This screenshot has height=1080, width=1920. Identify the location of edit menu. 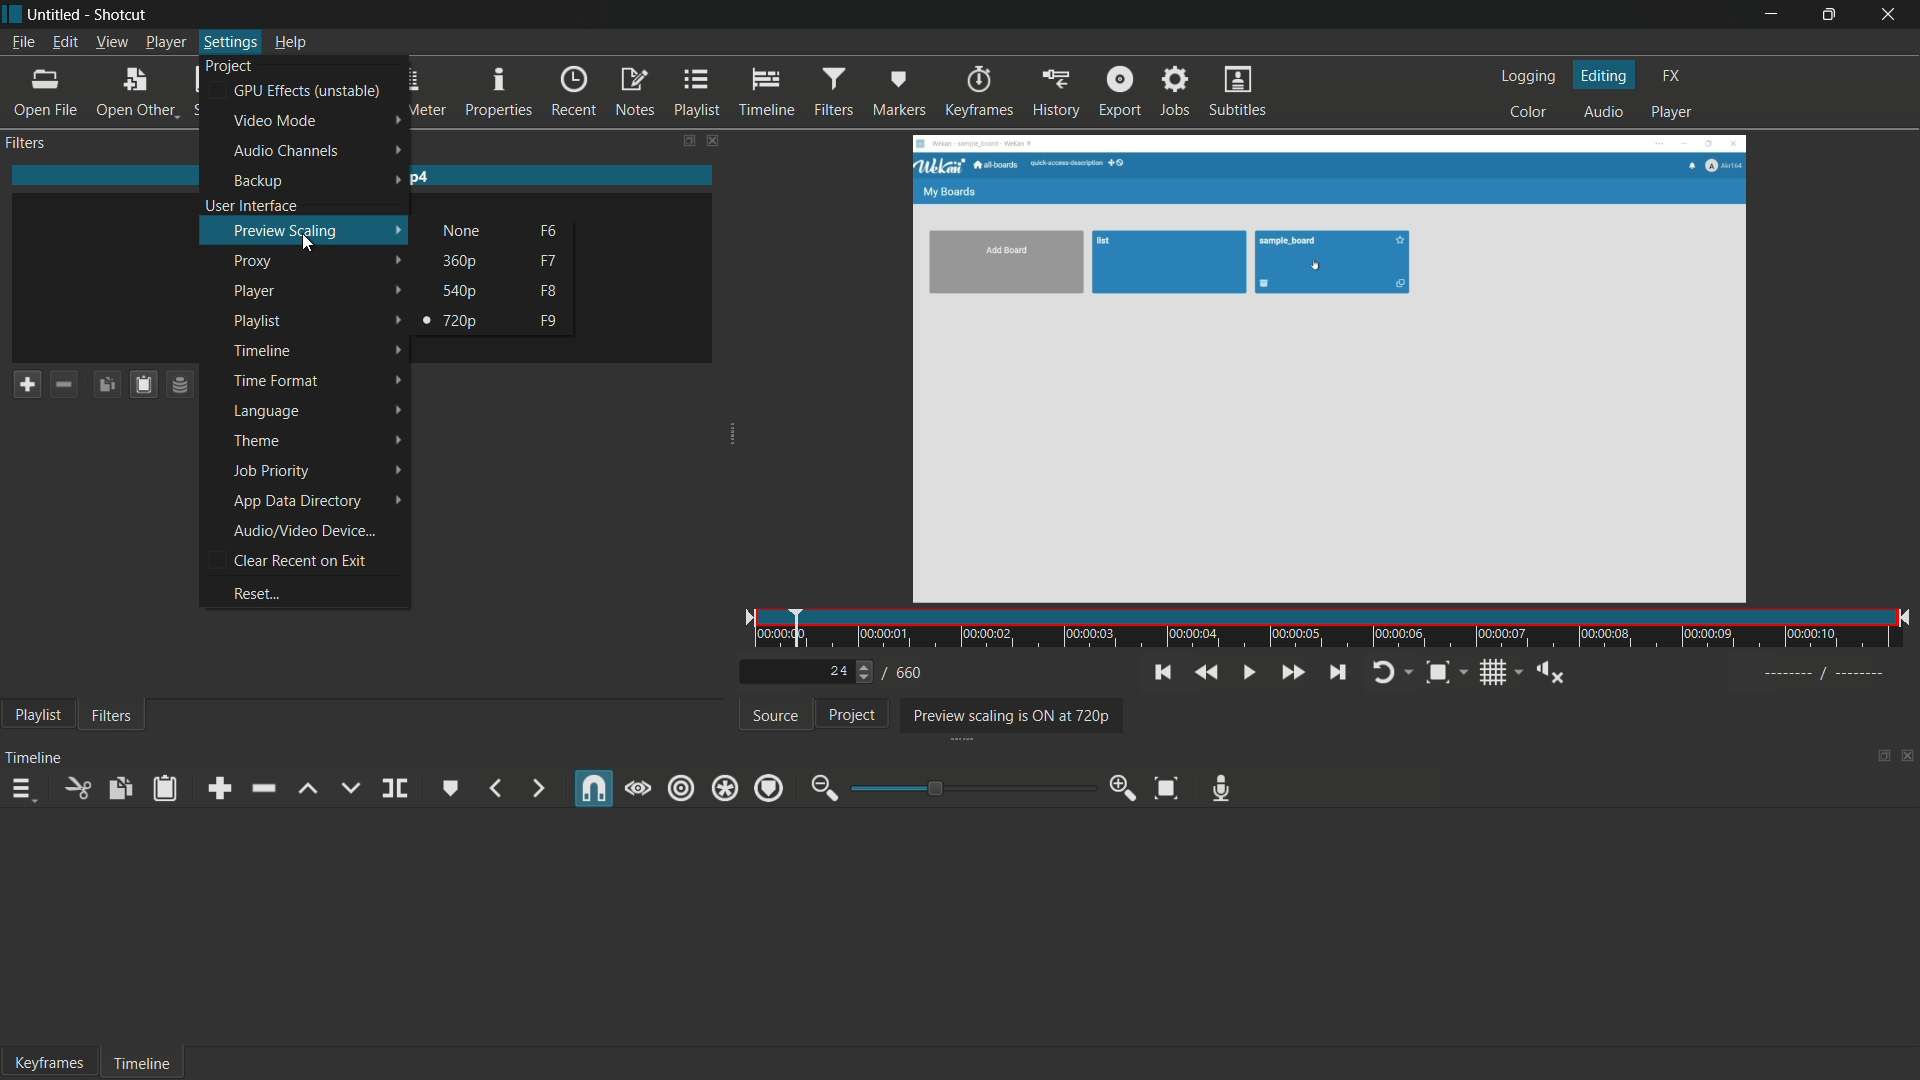
(67, 42).